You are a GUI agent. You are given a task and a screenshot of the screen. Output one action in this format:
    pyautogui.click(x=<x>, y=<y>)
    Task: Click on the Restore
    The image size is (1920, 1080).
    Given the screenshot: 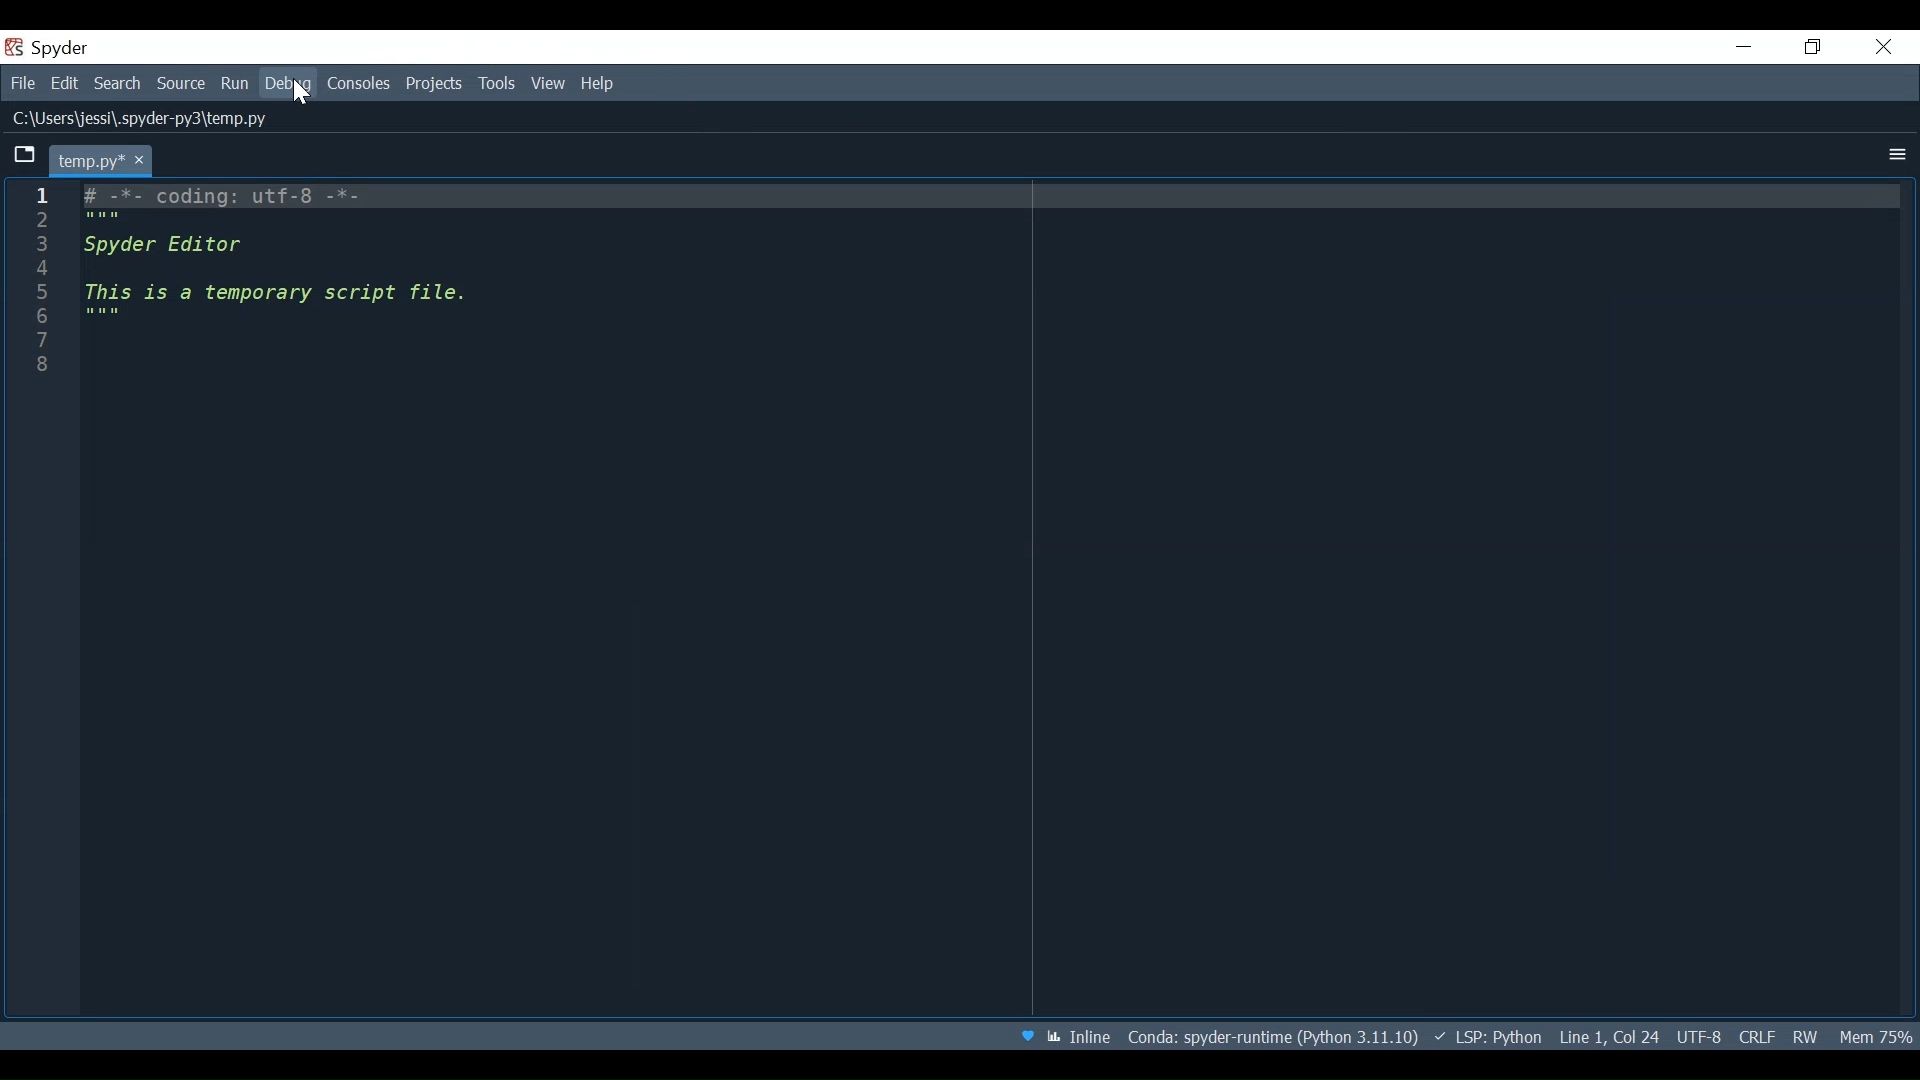 What is the action you would take?
    pyautogui.click(x=1813, y=47)
    